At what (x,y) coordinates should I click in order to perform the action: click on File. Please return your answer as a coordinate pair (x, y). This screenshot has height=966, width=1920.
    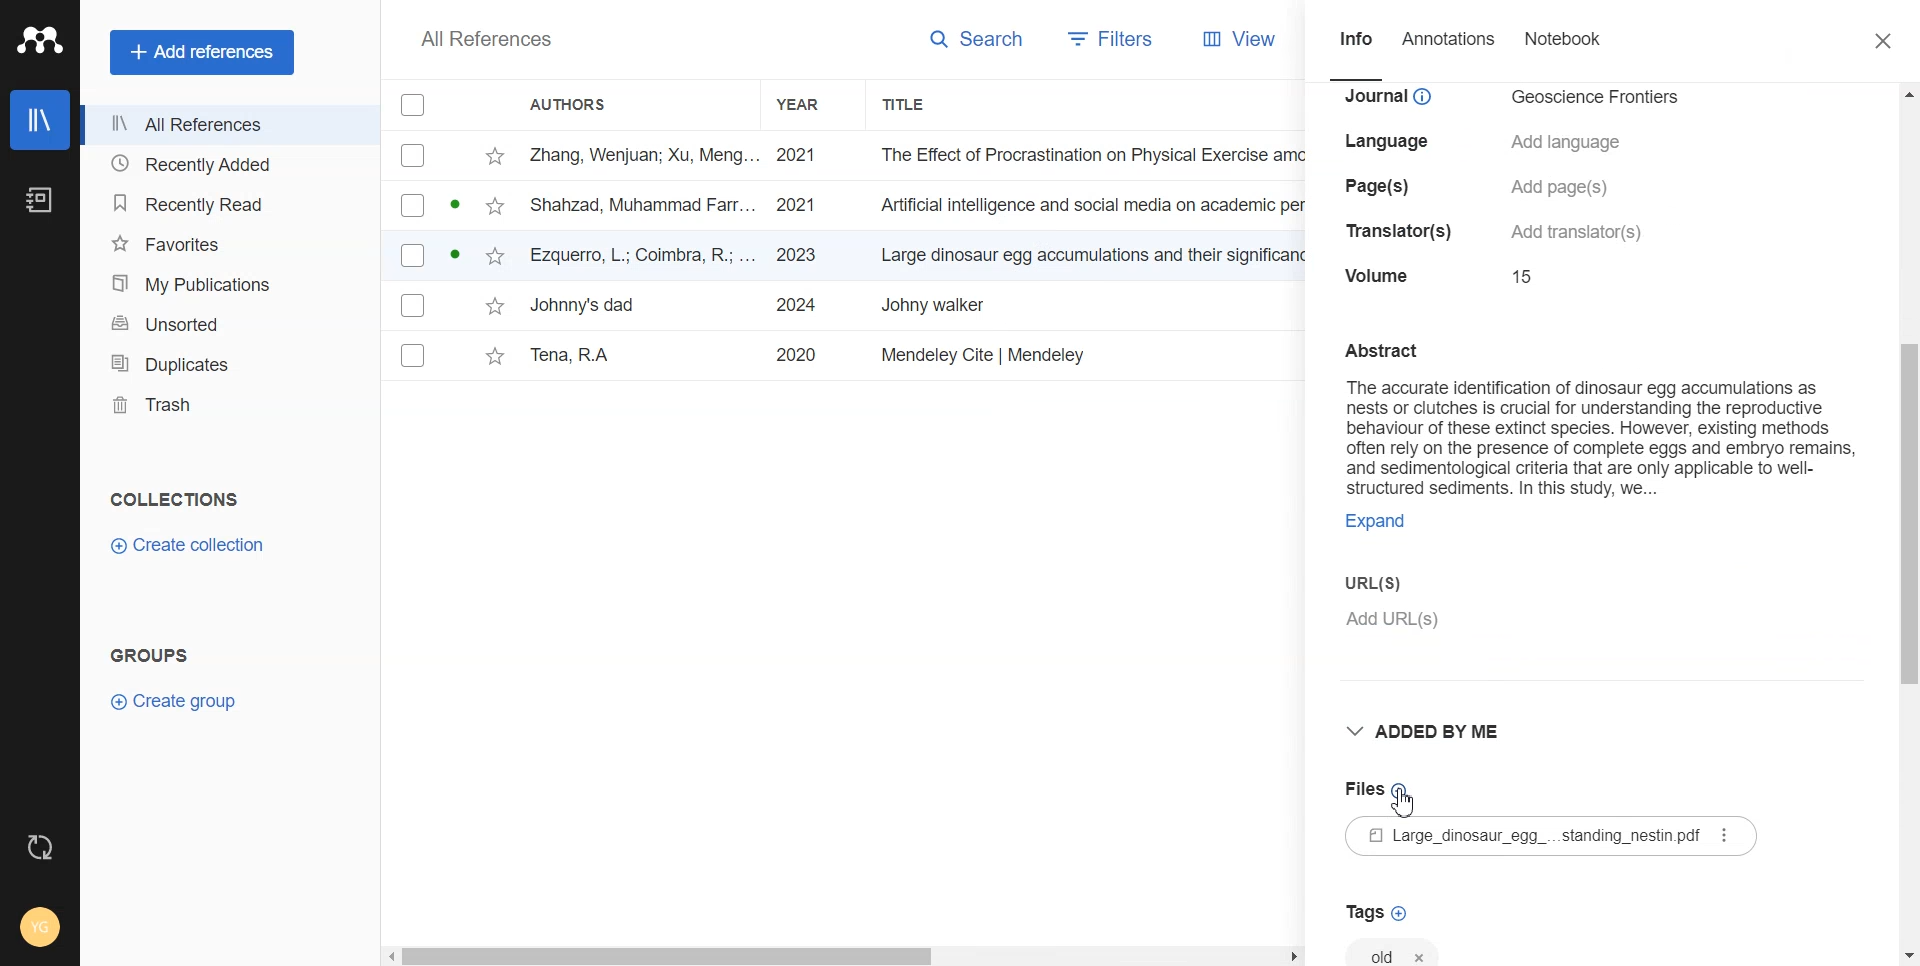
    Looking at the image, I should click on (924, 255).